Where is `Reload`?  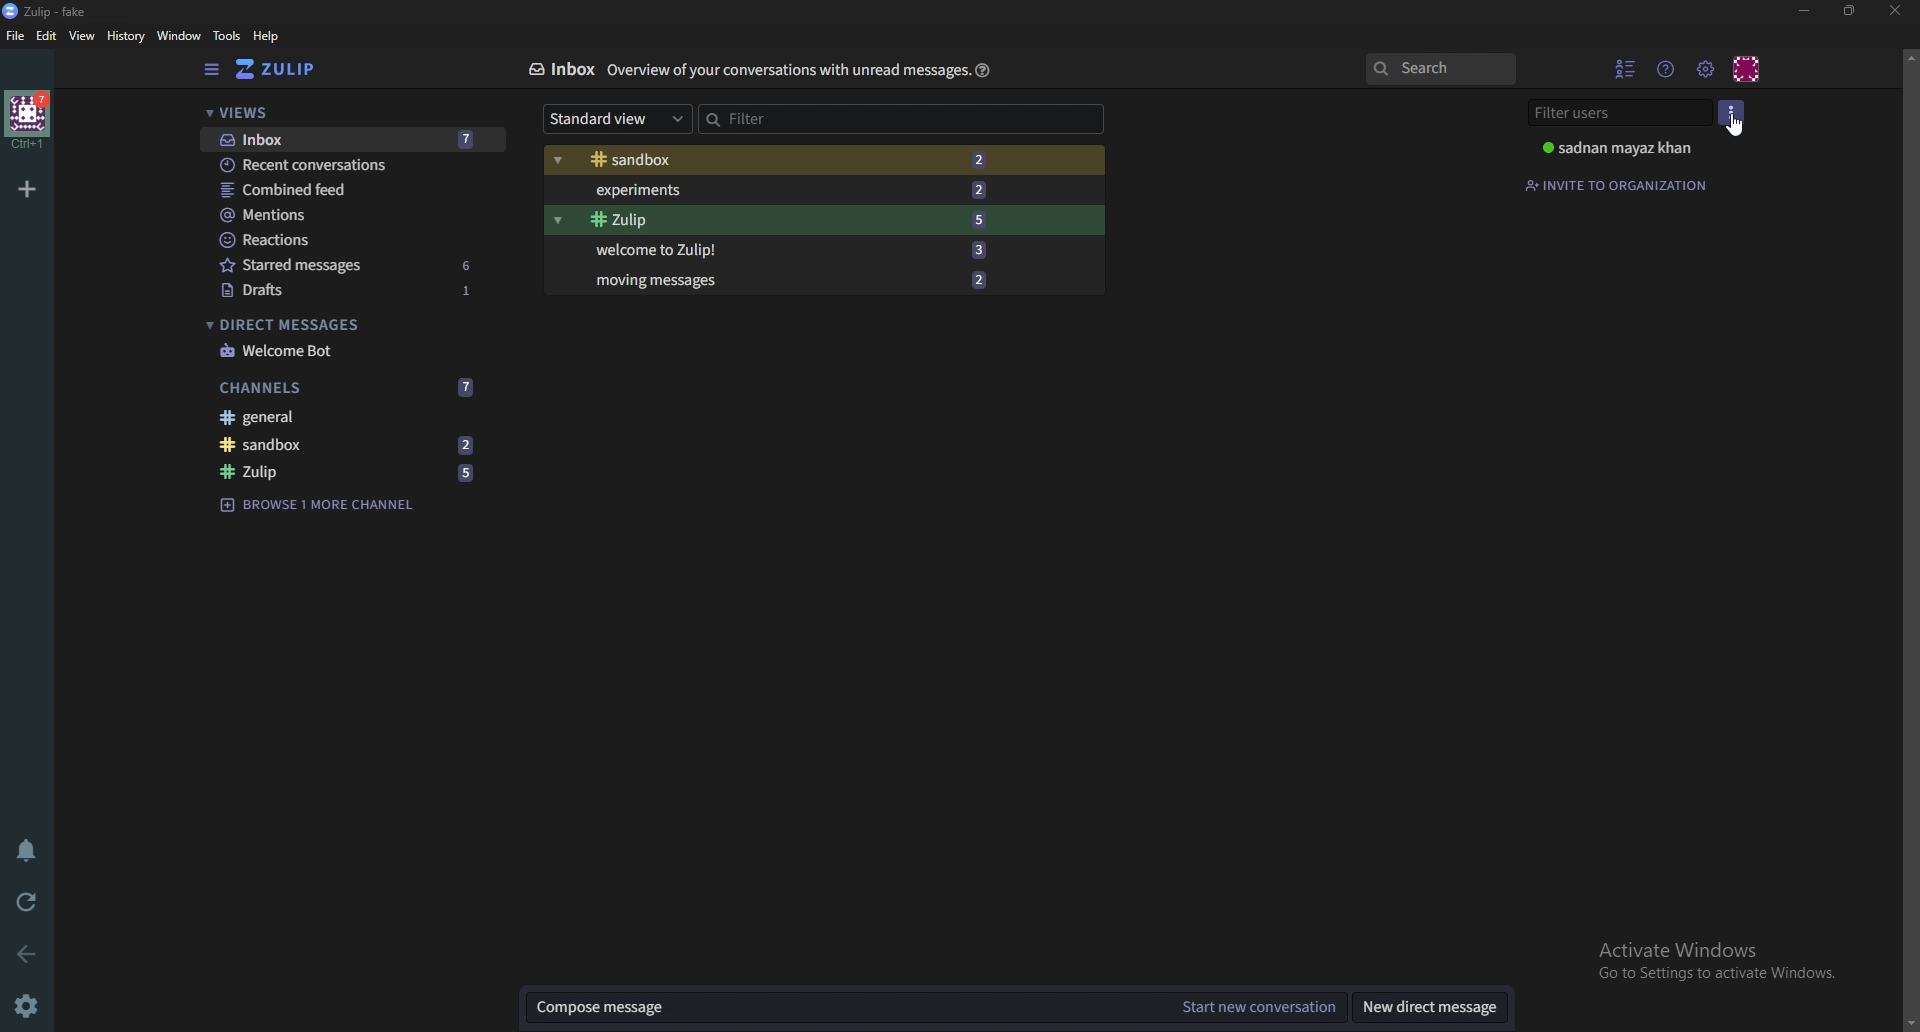
Reload is located at coordinates (31, 899).